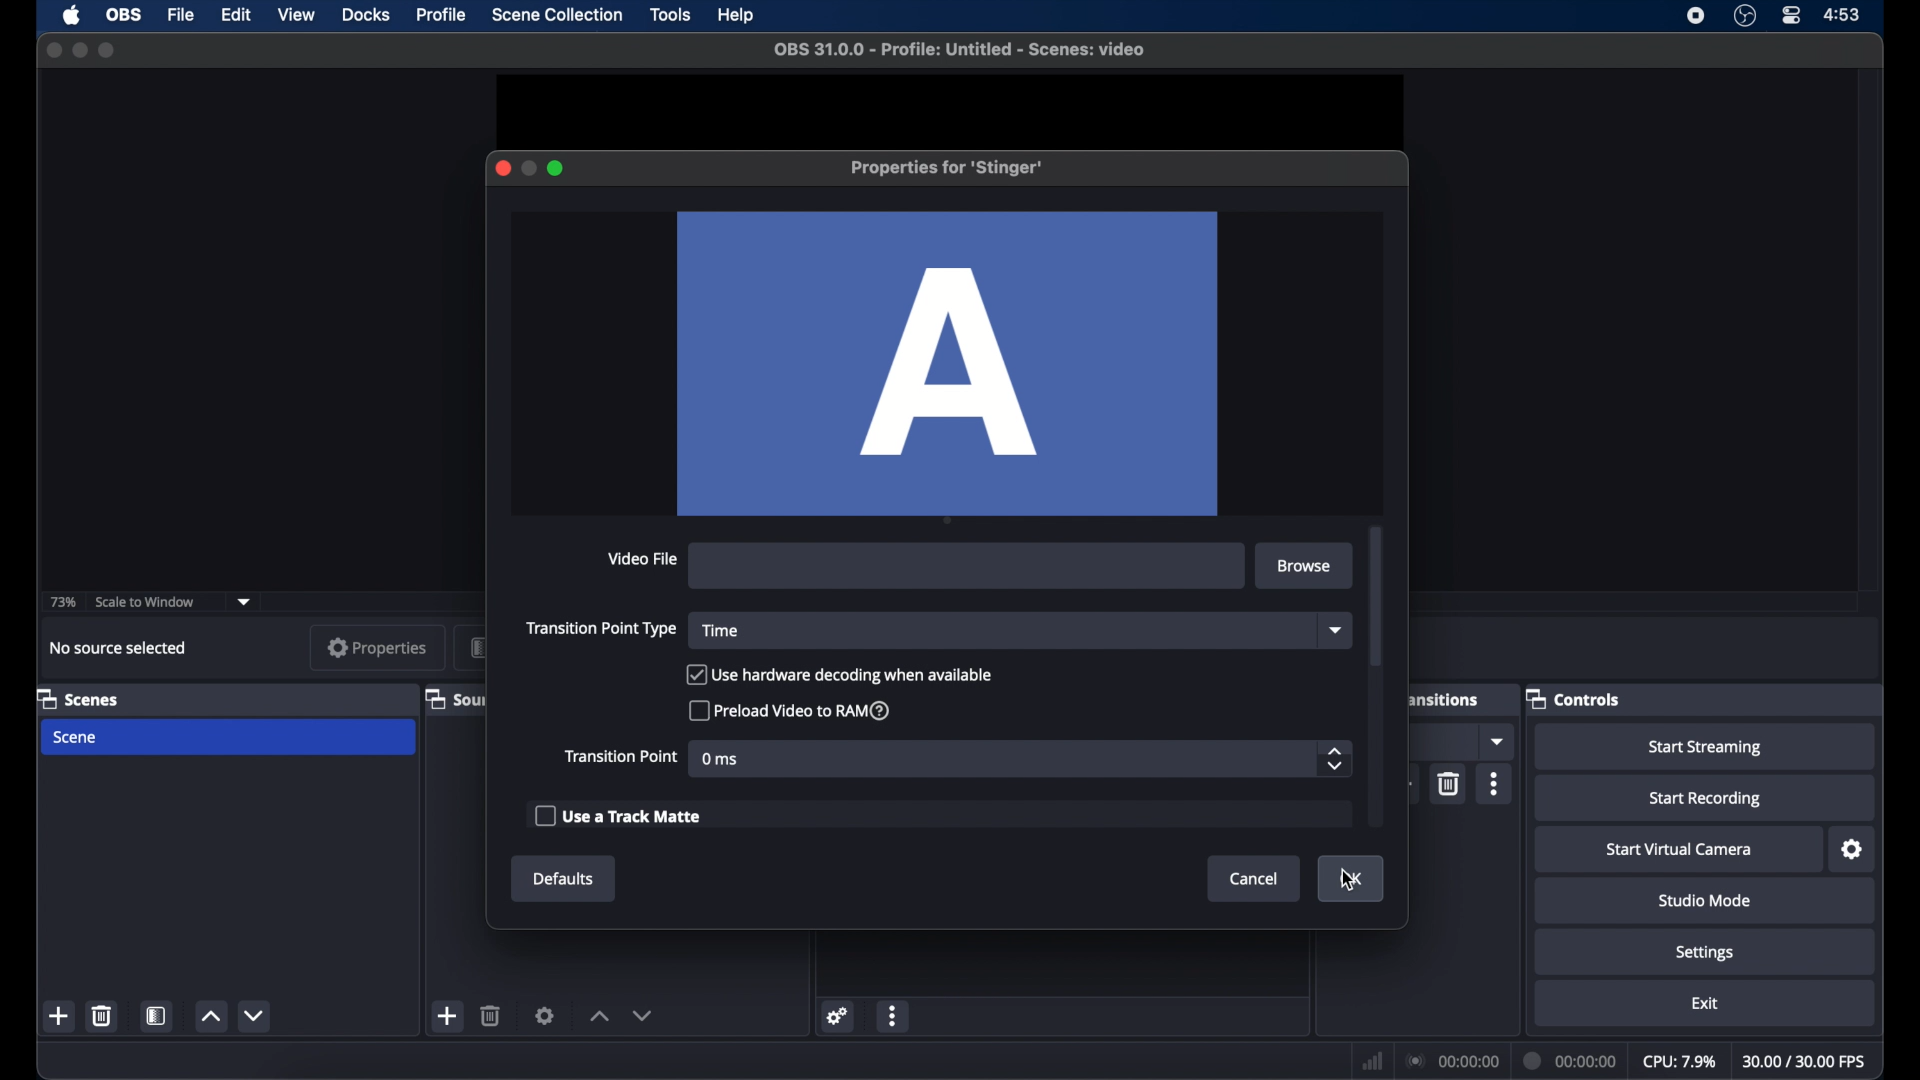 The image size is (1920, 1080). What do you see at coordinates (1697, 16) in the screenshot?
I see `screen recorder icon` at bounding box center [1697, 16].